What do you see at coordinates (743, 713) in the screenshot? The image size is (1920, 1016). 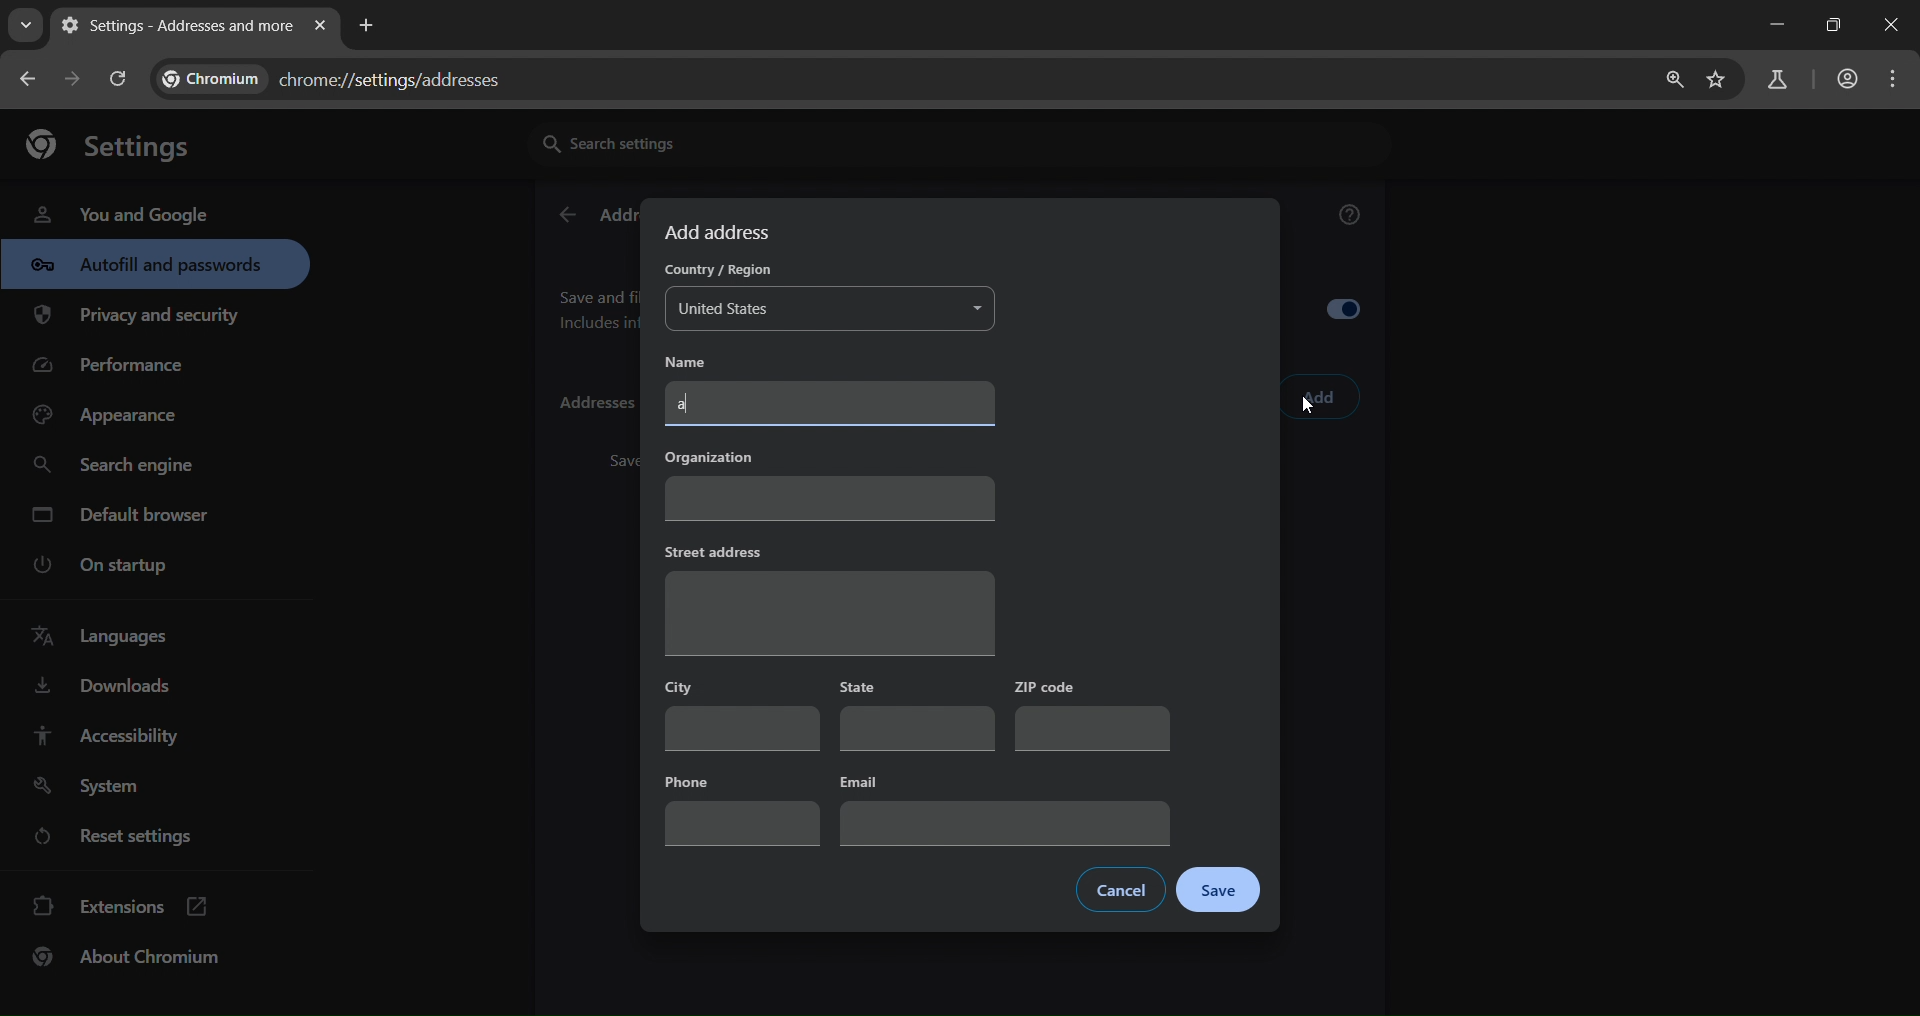 I see `city` at bounding box center [743, 713].